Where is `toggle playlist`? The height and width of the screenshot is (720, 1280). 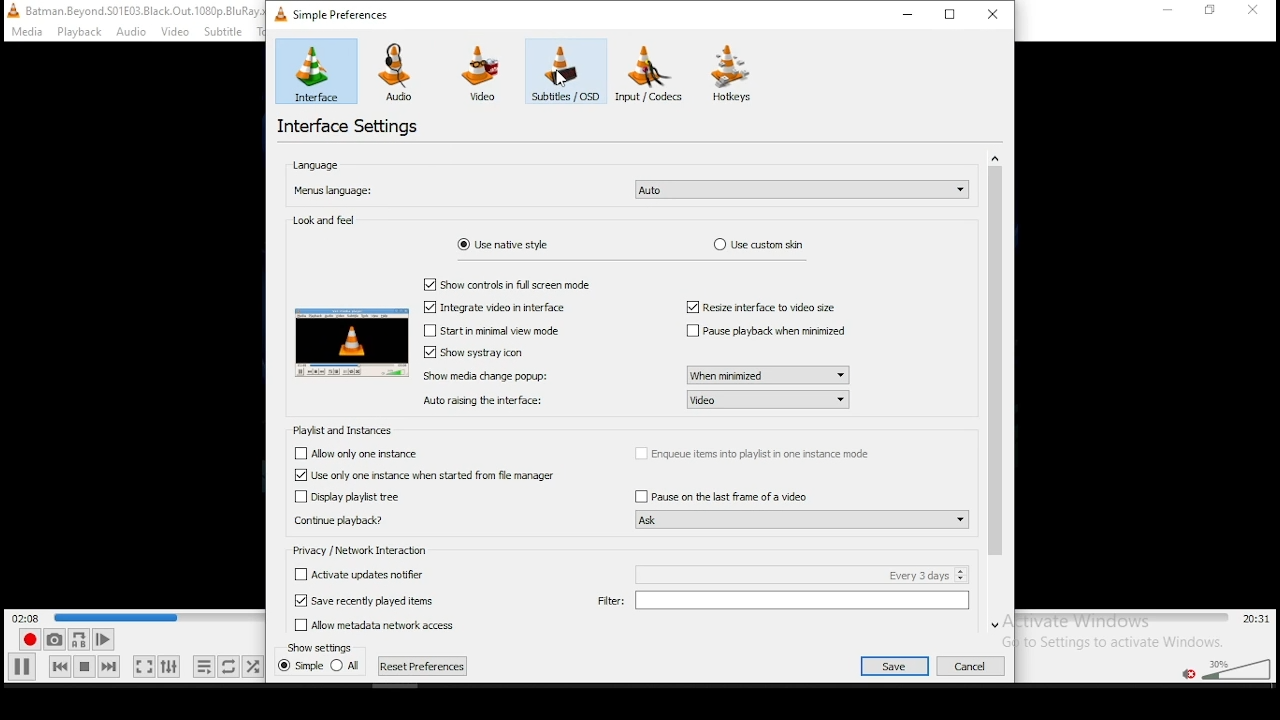
toggle playlist is located at coordinates (204, 668).